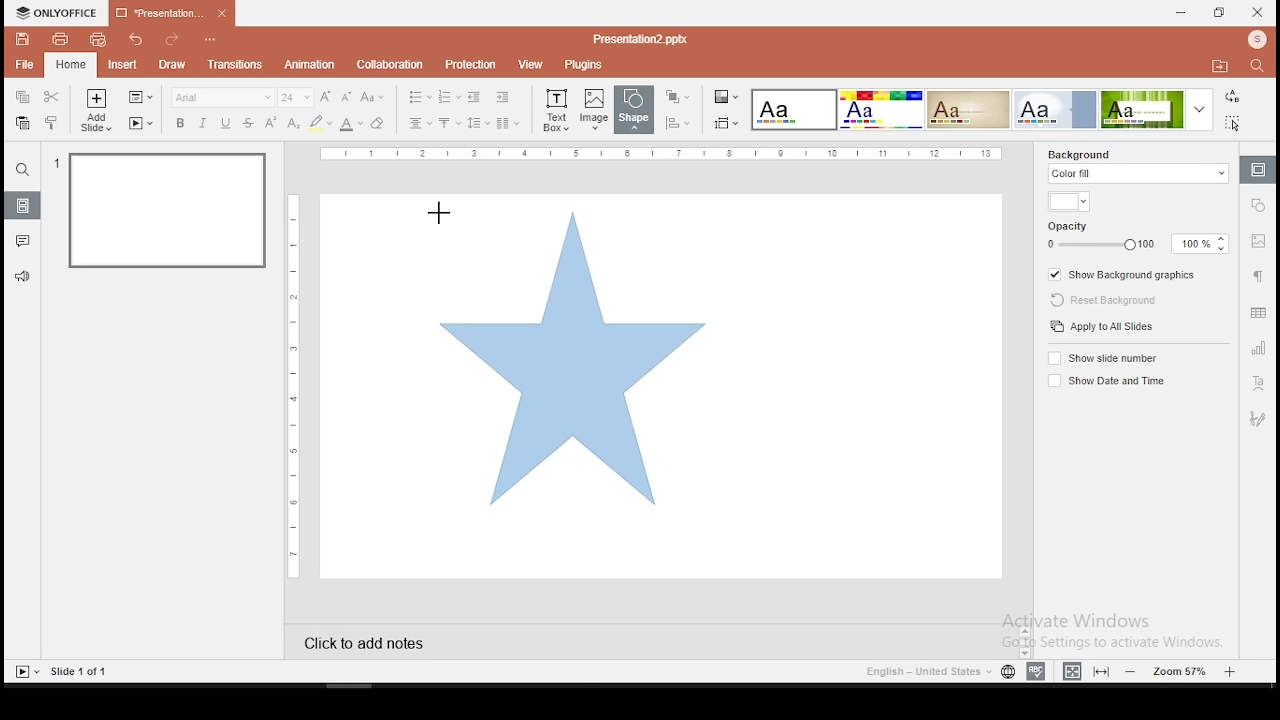  Describe the element at coordinates (71, 66) in the screenshot. I see `home` at that location.